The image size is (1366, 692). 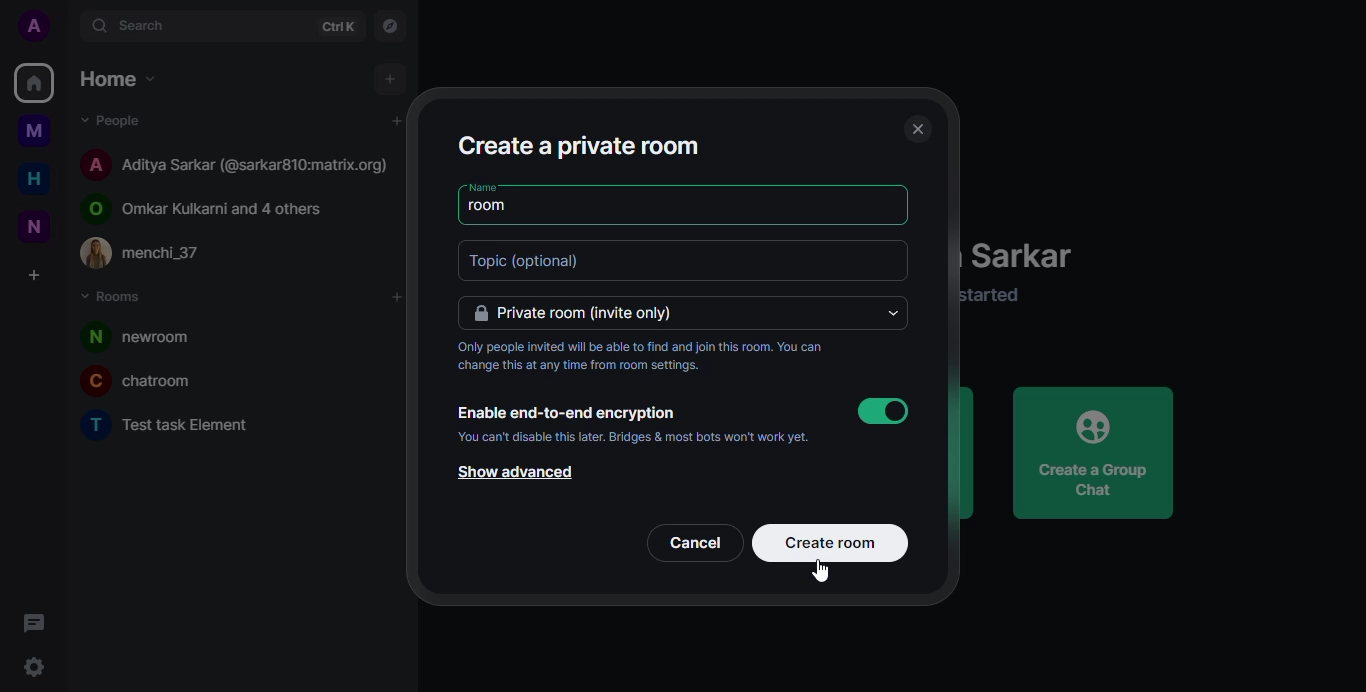 I want to click on threads, so click(x=37, y=622).